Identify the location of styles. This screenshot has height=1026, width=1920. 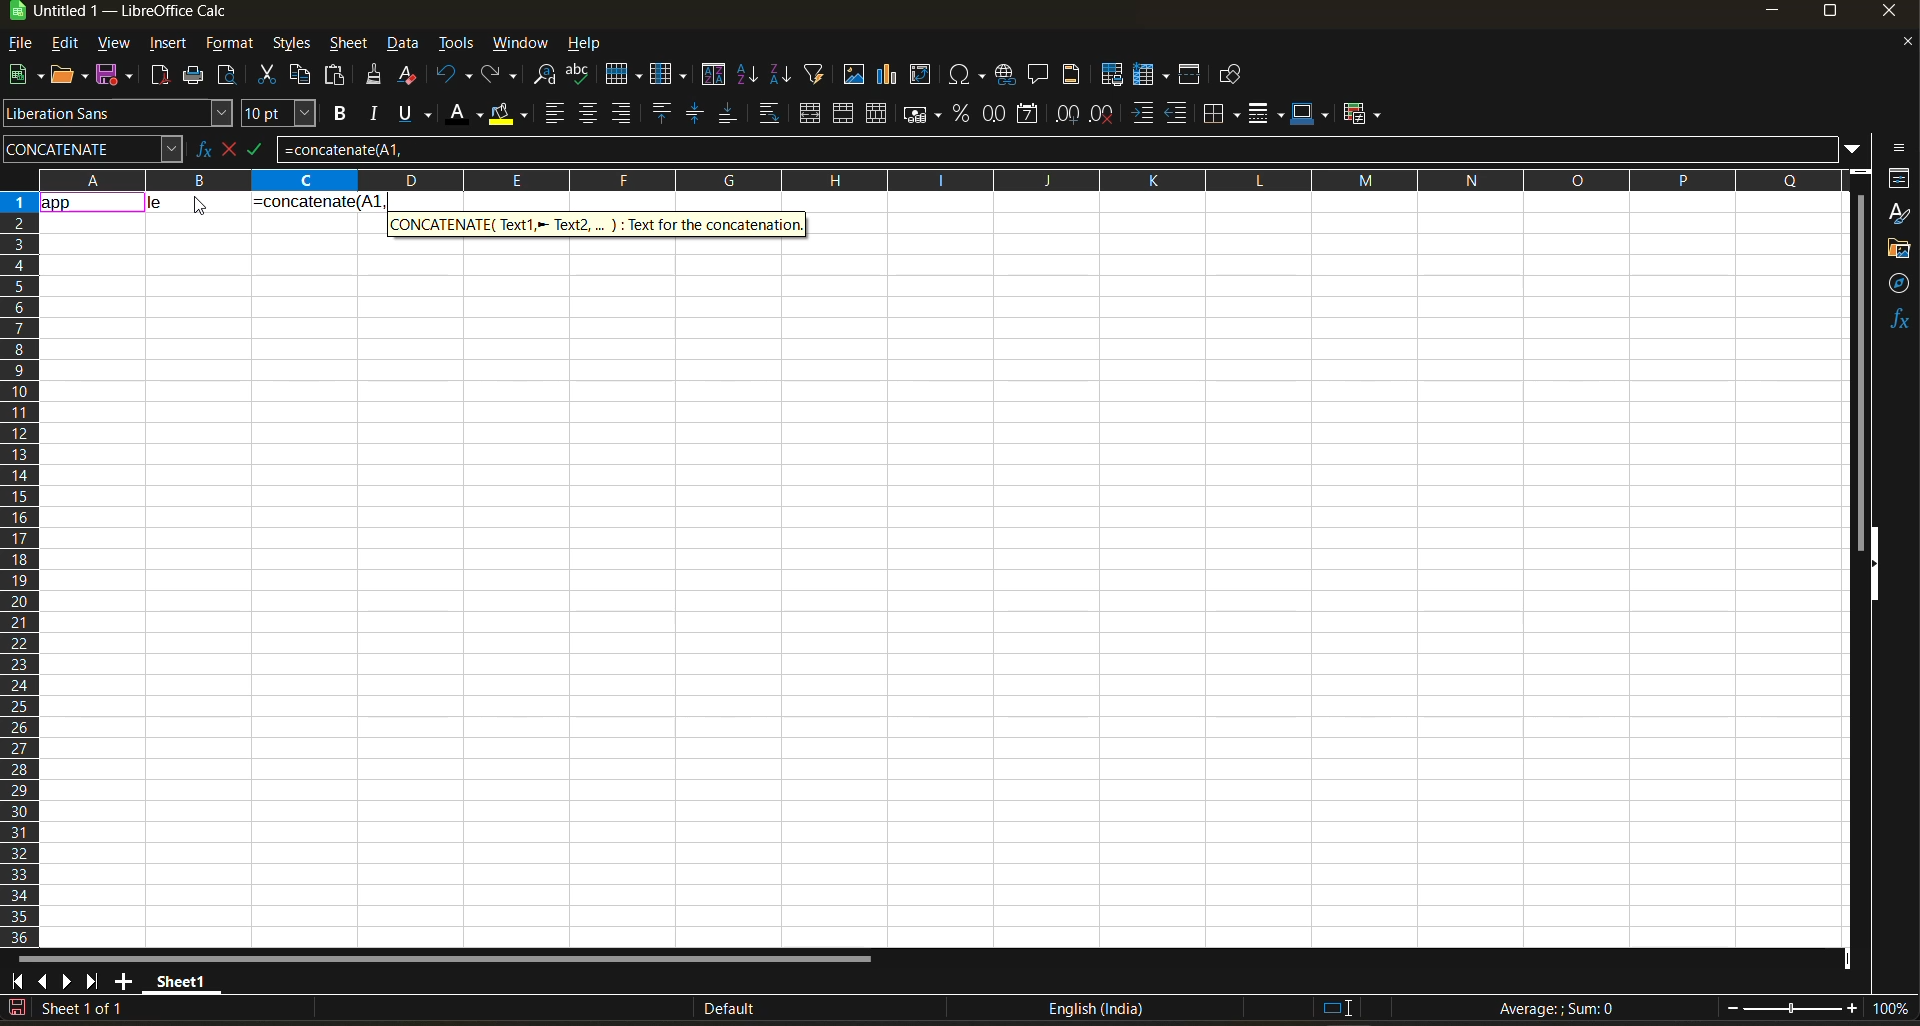
(289, 45).